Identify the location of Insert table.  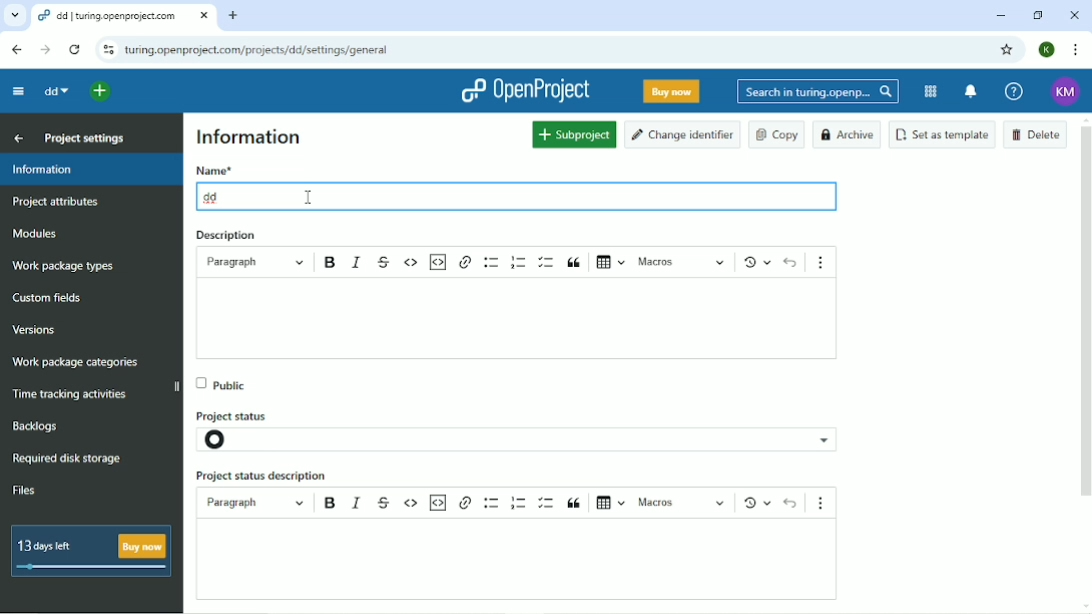
(607, 264).